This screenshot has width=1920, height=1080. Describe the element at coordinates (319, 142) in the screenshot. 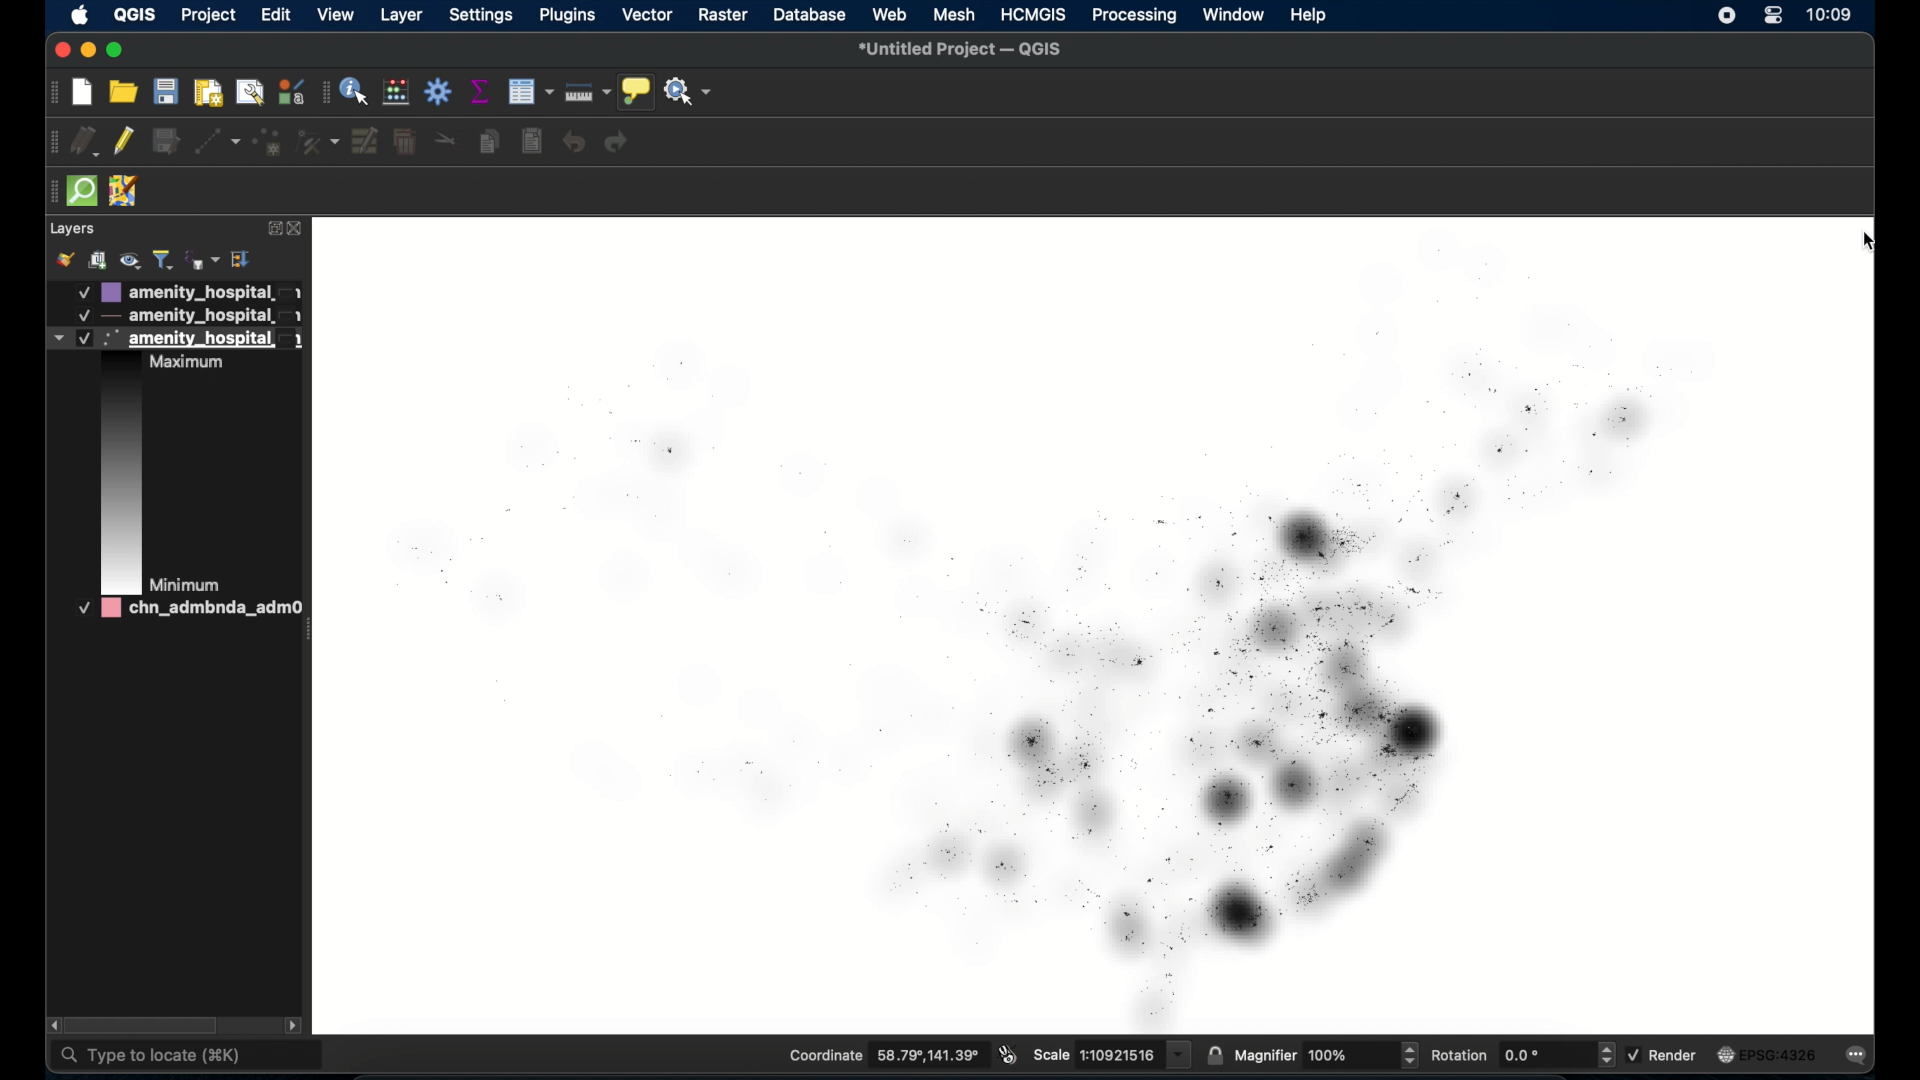

I see `vertex tool` at that location.